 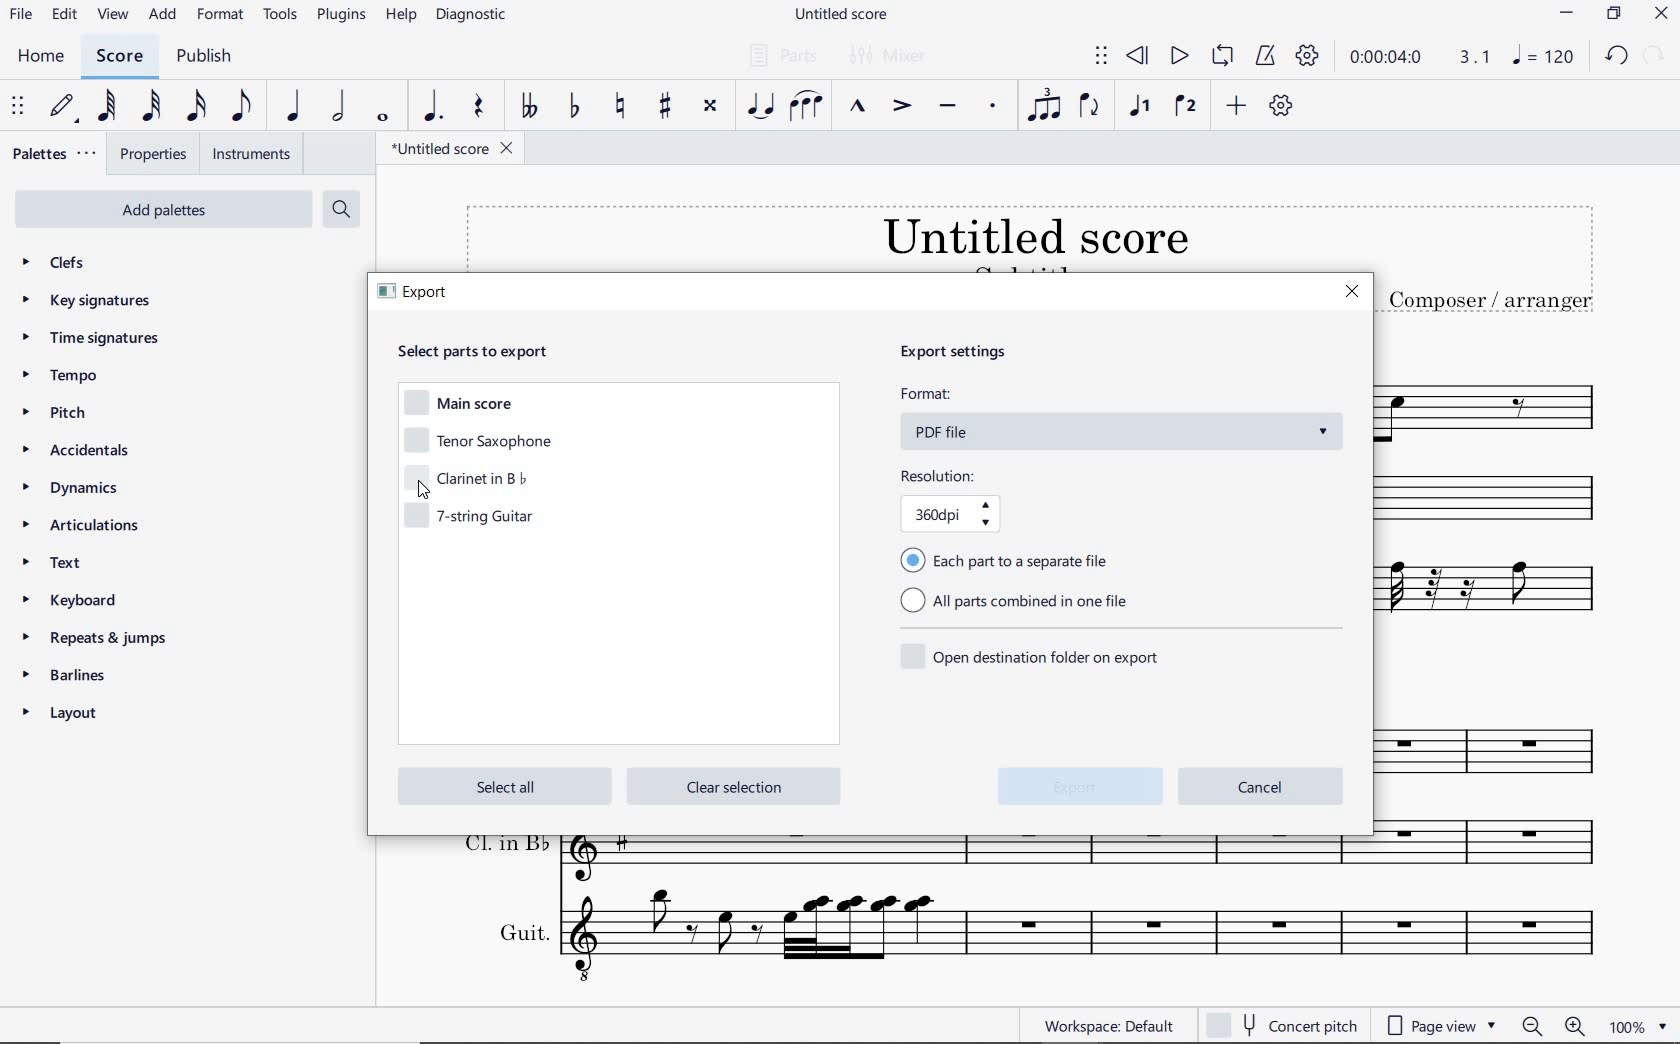 What do you see at coordinates (19, 108) in the screenshot?
I see `SELECT TO MOVE` at bounding box center [19, 108].